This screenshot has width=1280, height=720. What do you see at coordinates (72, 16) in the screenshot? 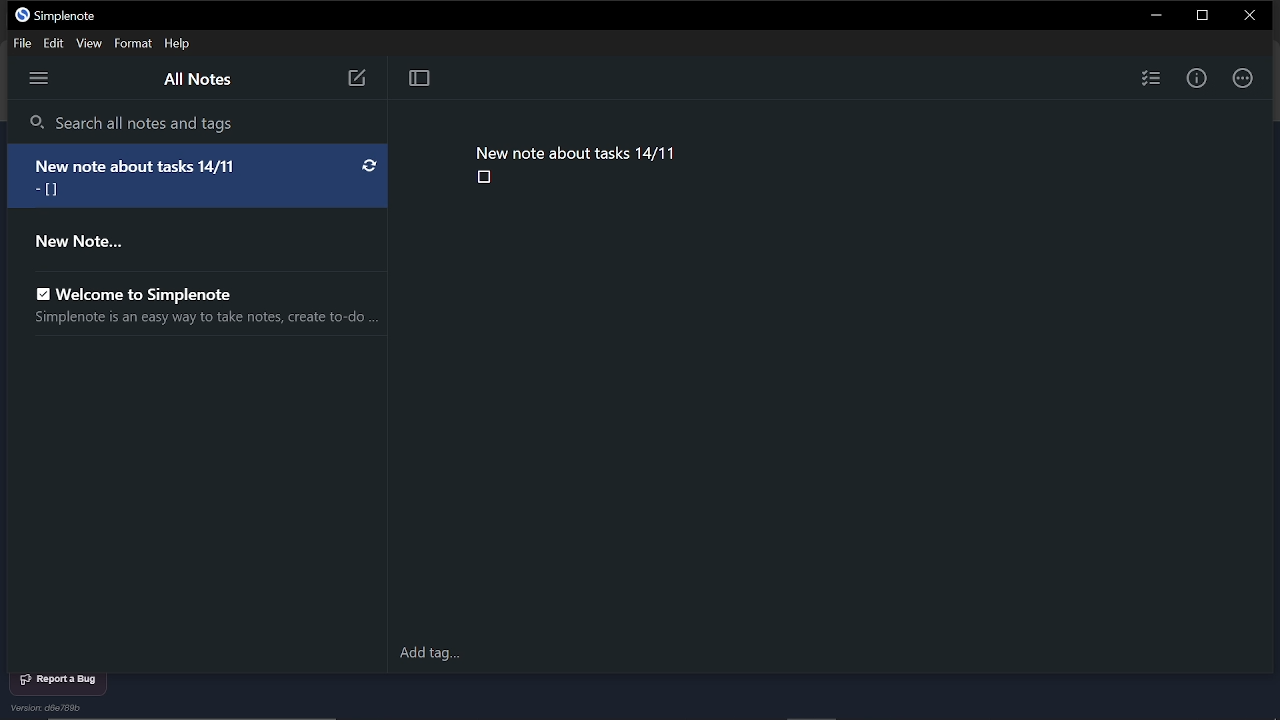
I see `simplenote` at bounding box center [72, 16].